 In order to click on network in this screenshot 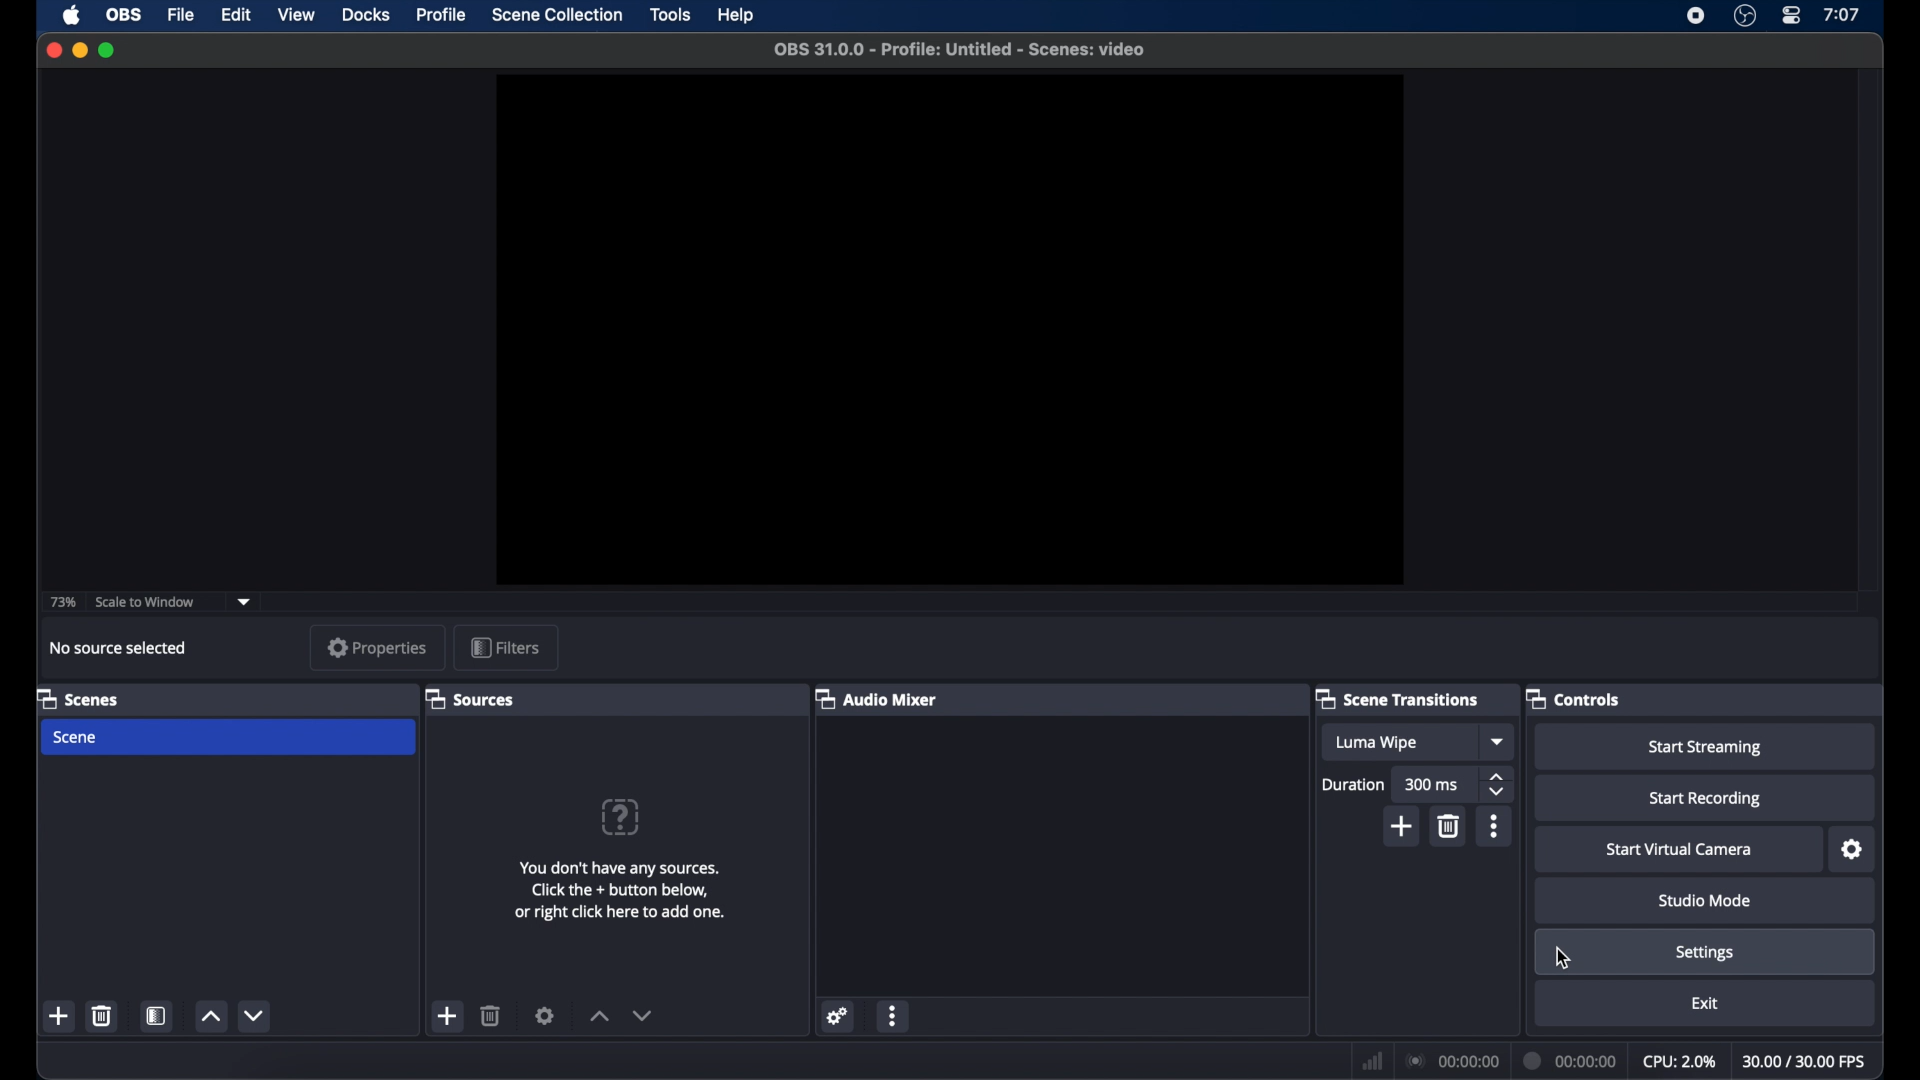, I will do `click(1373, 1059)`.